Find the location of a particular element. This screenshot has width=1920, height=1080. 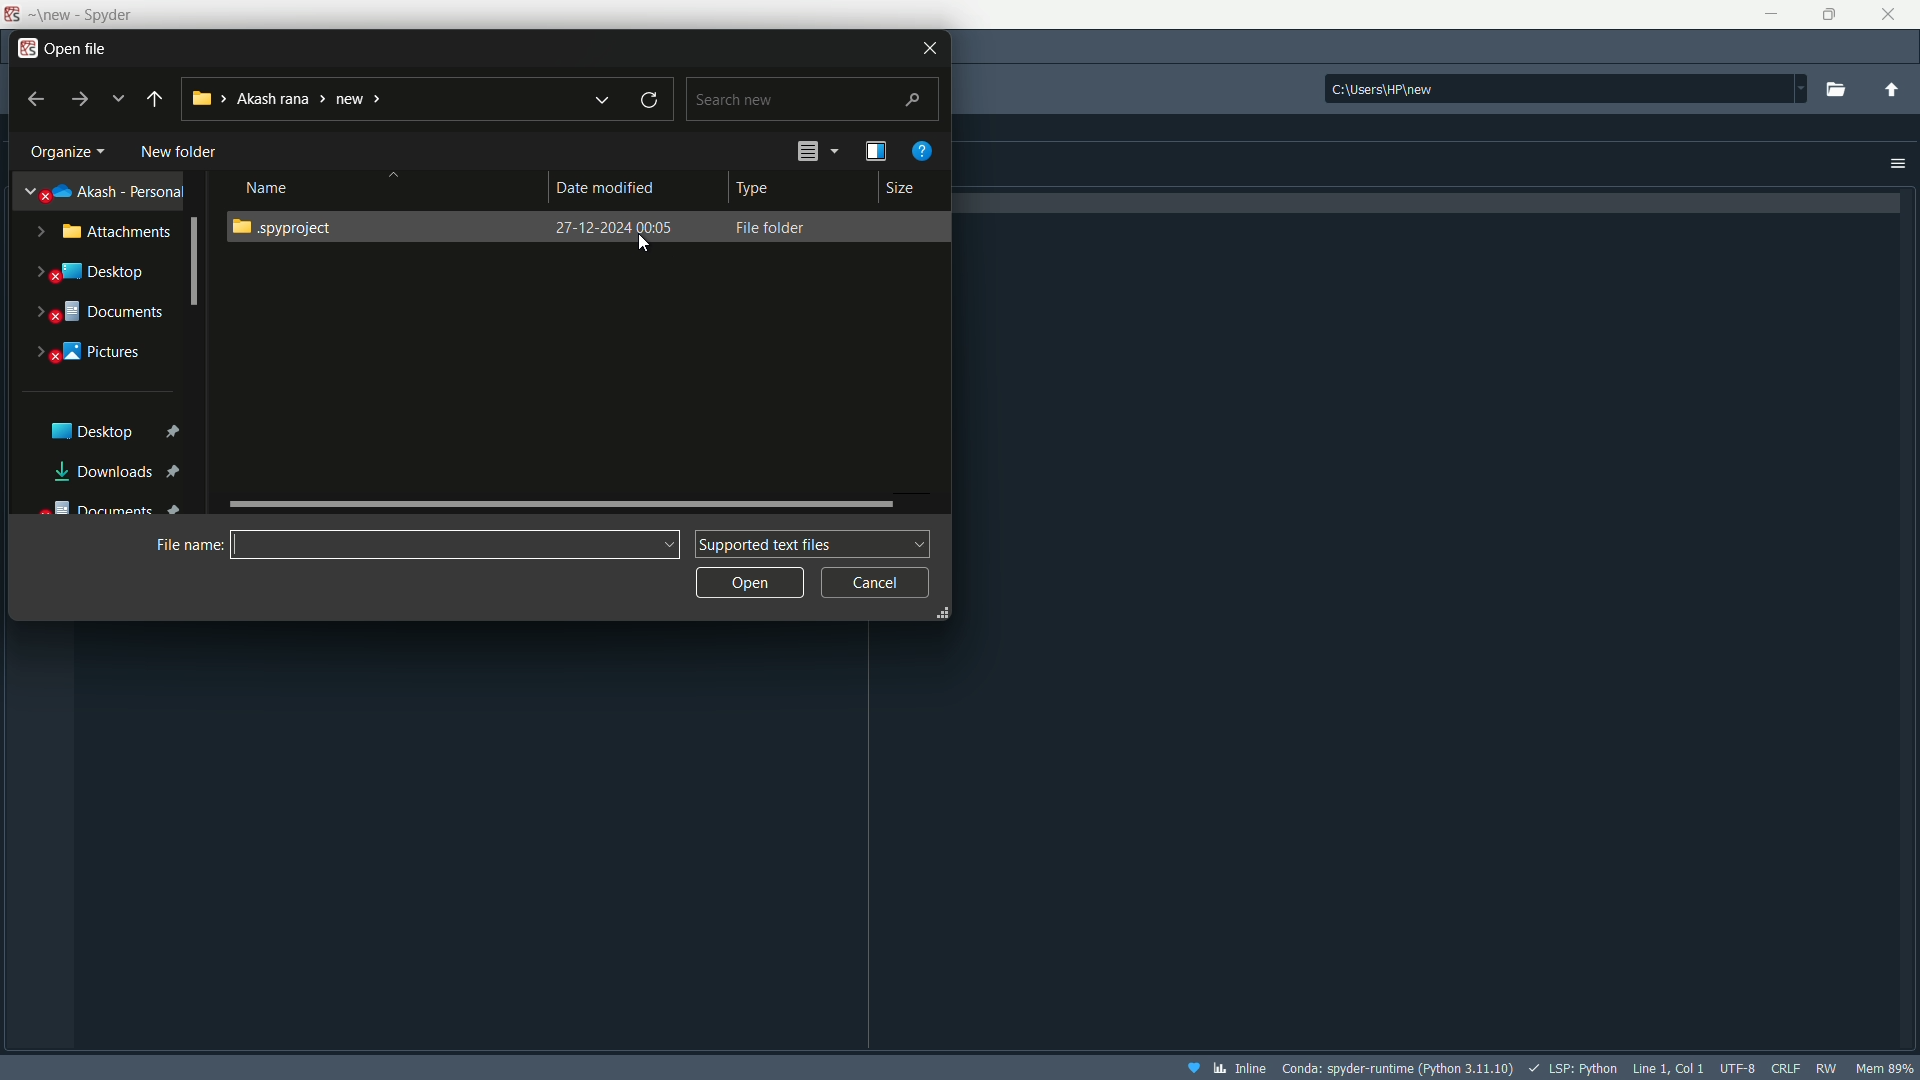

forward is located at coordinates (75, 100).